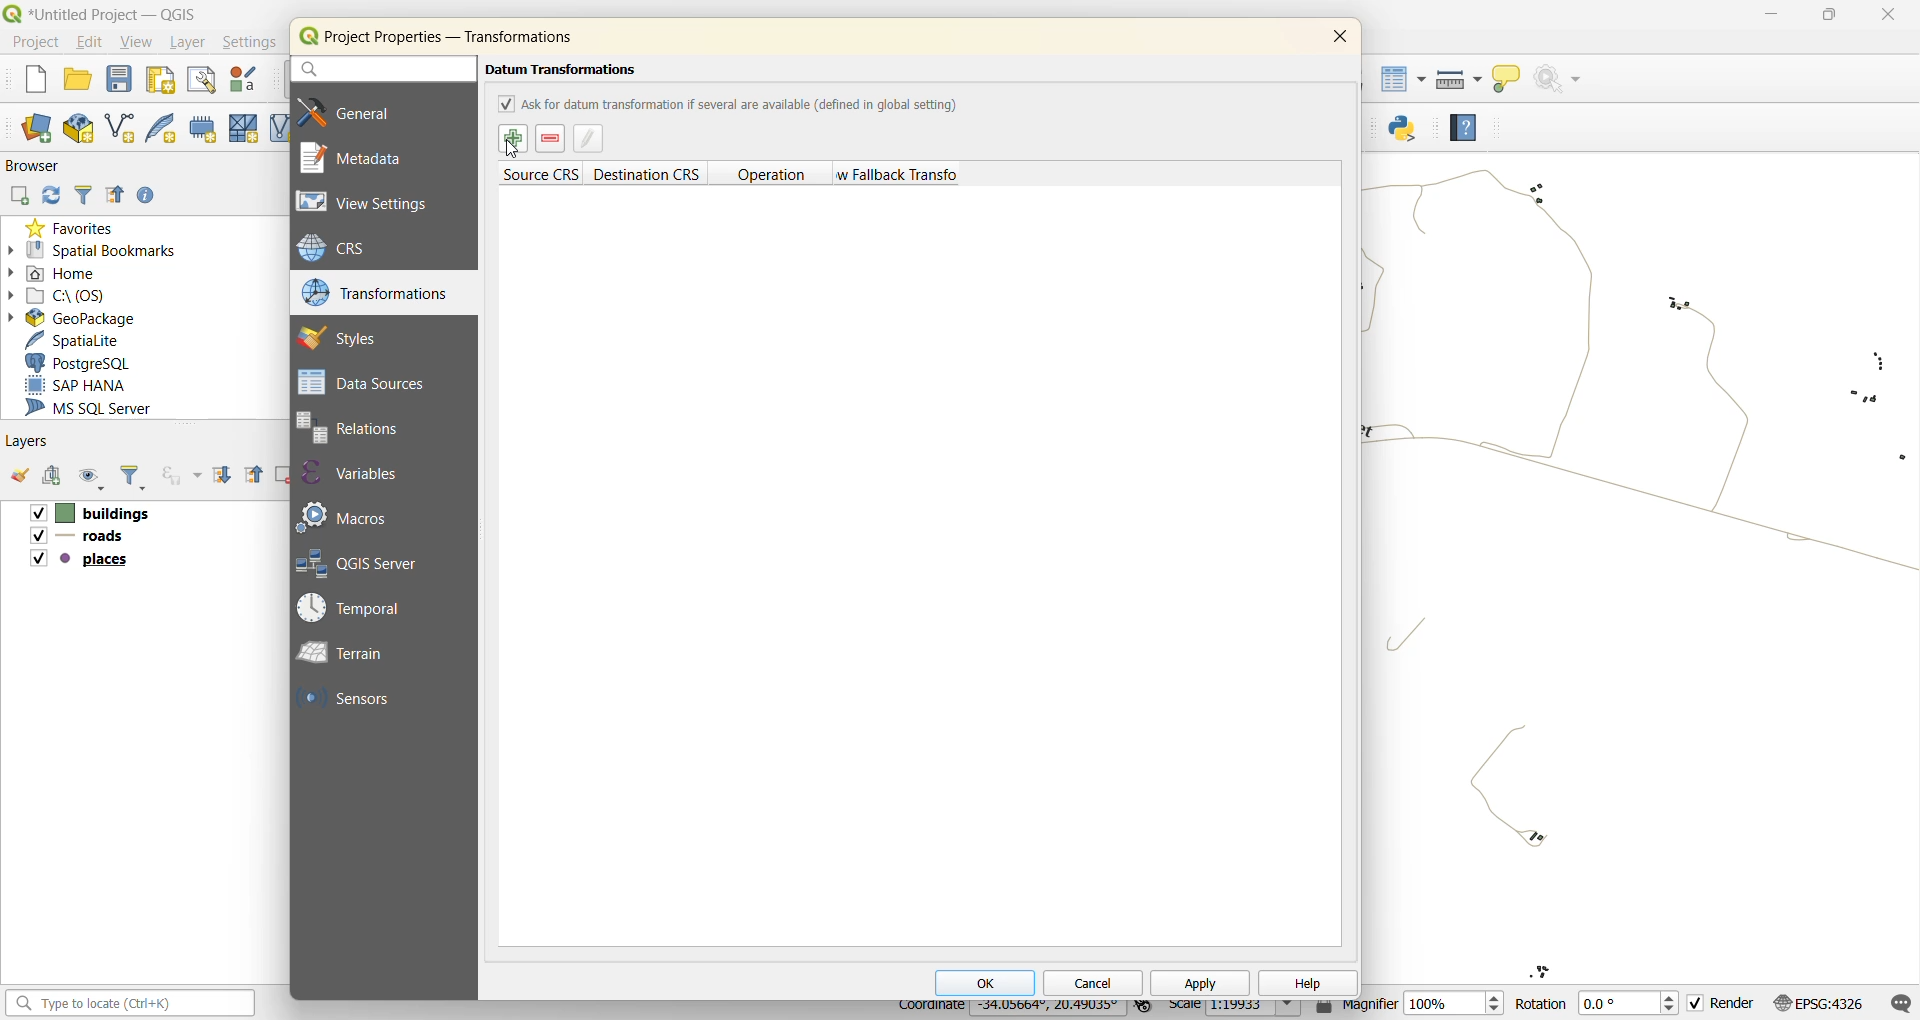 The height and width of the screenshot is (1020, 1920). Describe the element at coordinates (1726, 1005) in the screenshot. I see `render` at that location.